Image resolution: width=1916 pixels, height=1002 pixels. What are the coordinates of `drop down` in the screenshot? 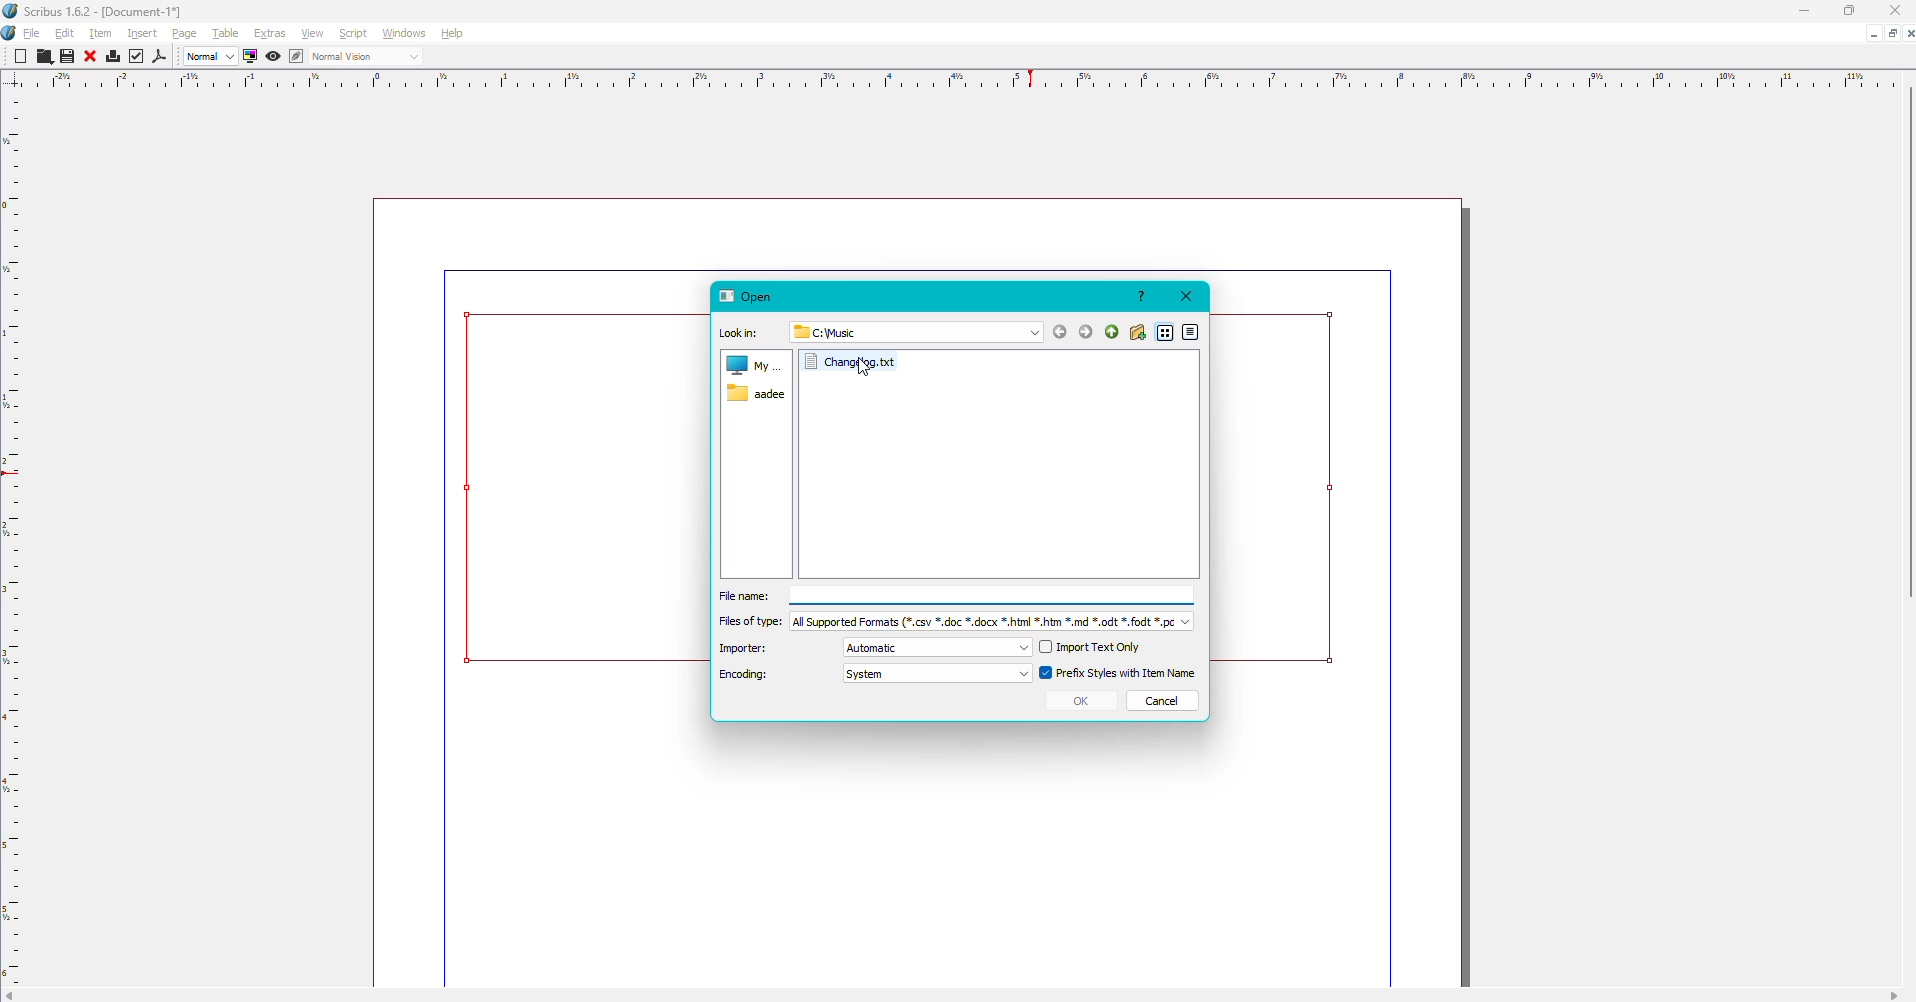 It's located at (1033, 334).